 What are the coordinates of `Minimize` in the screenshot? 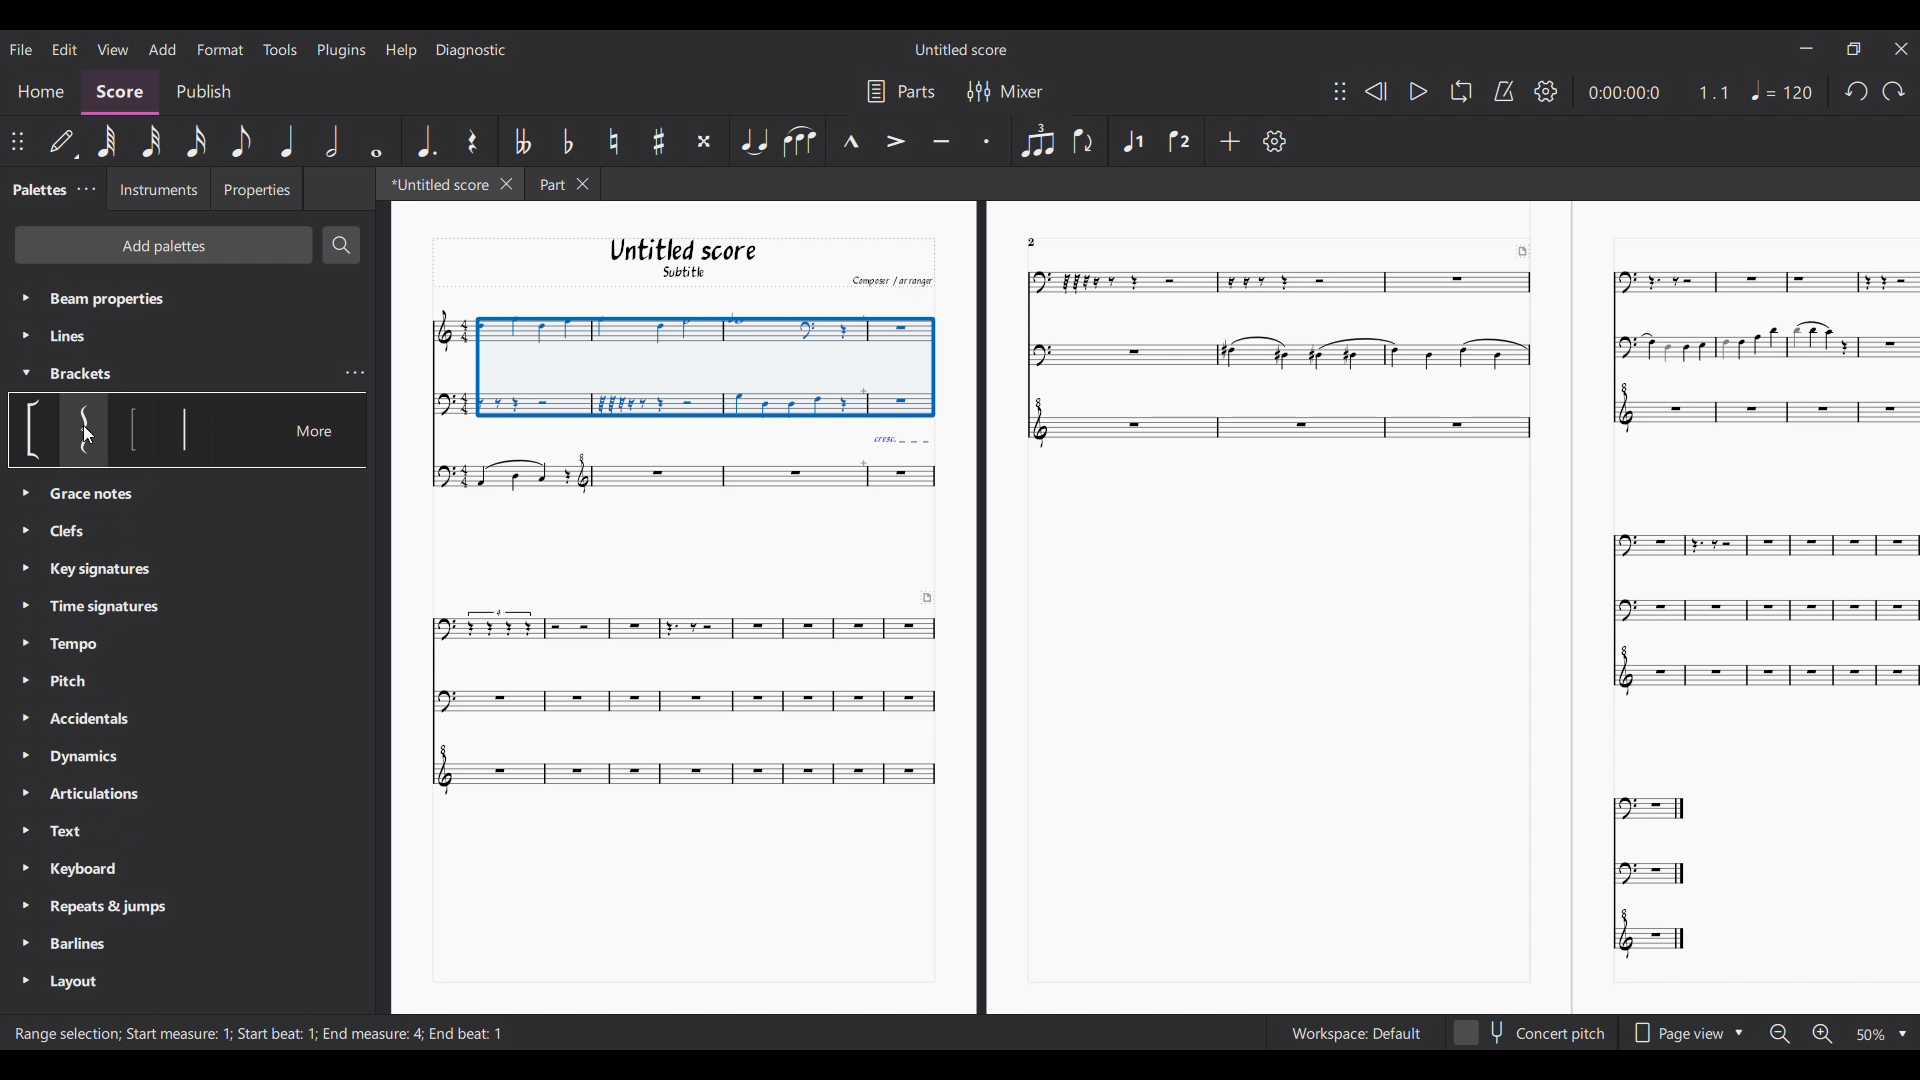 It's located at (1807, 47).